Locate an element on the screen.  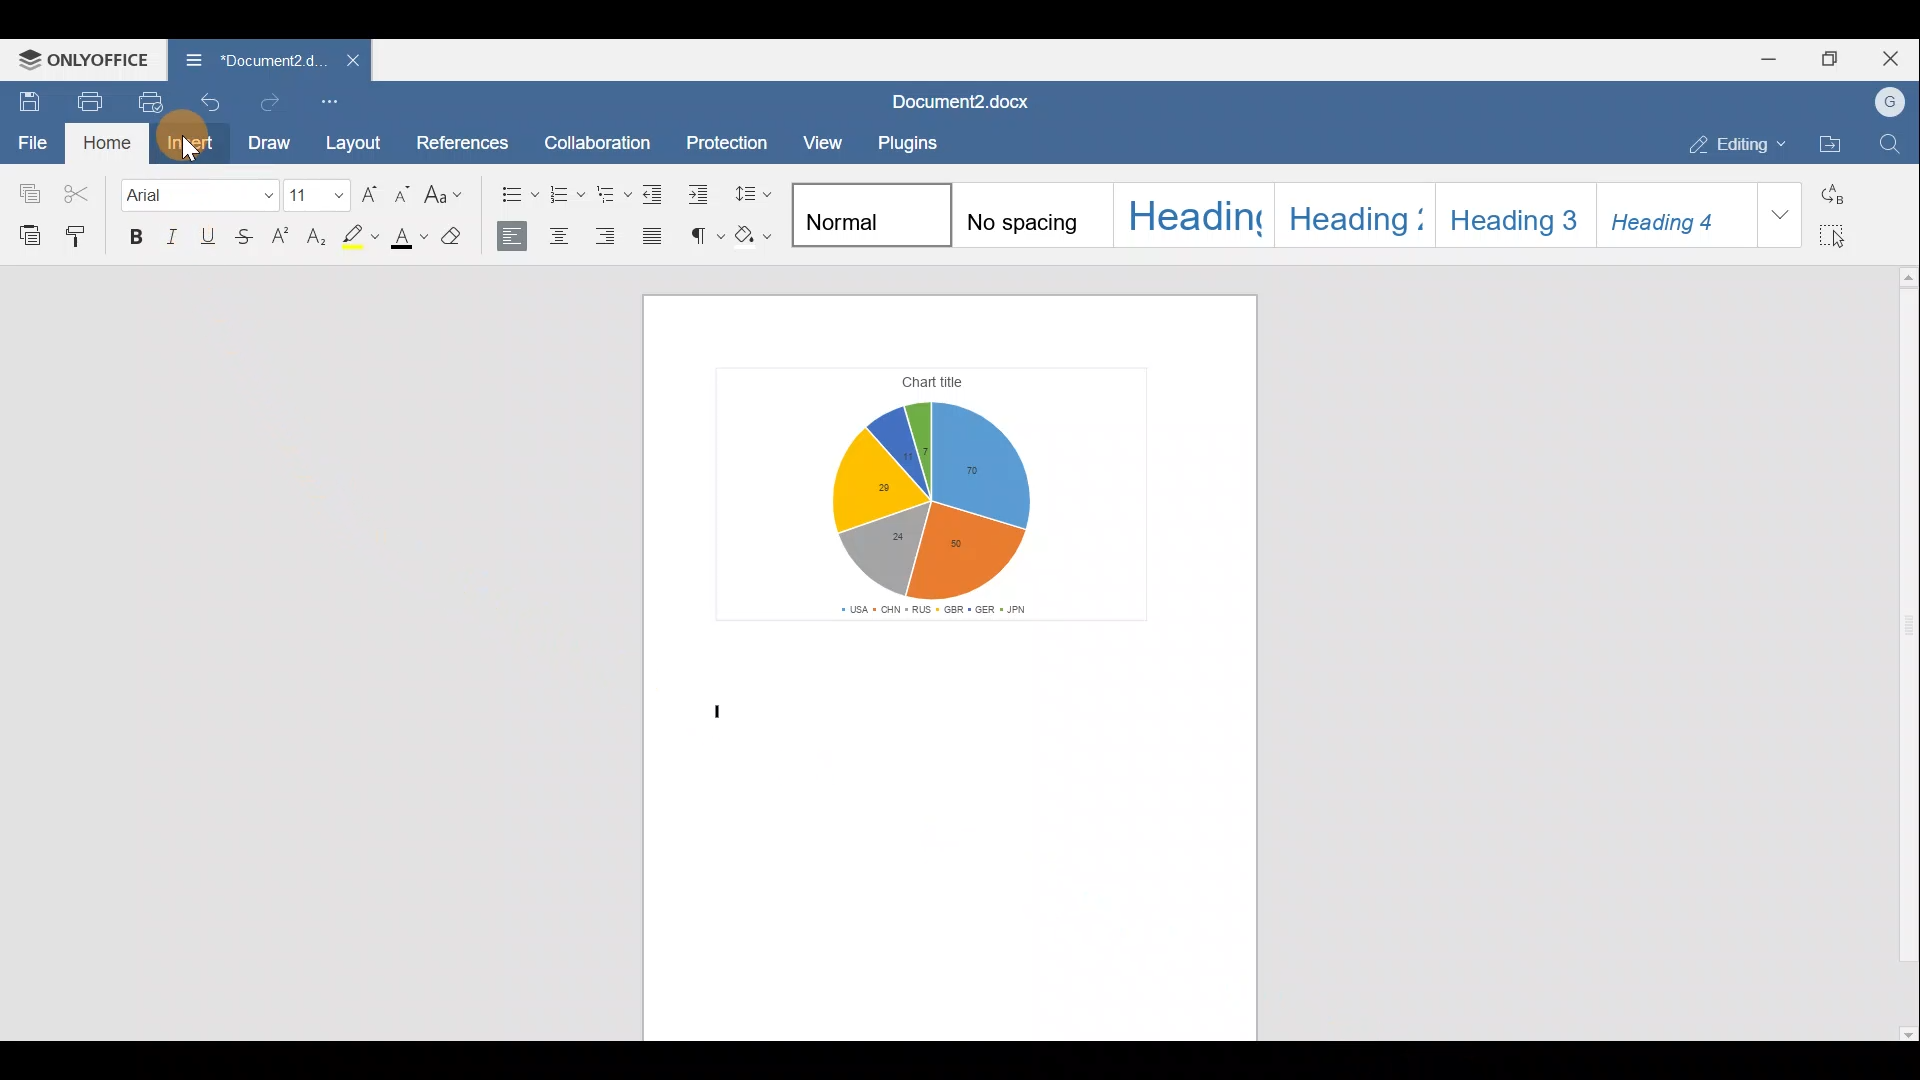
Draw is located at coordinates (276, 145).